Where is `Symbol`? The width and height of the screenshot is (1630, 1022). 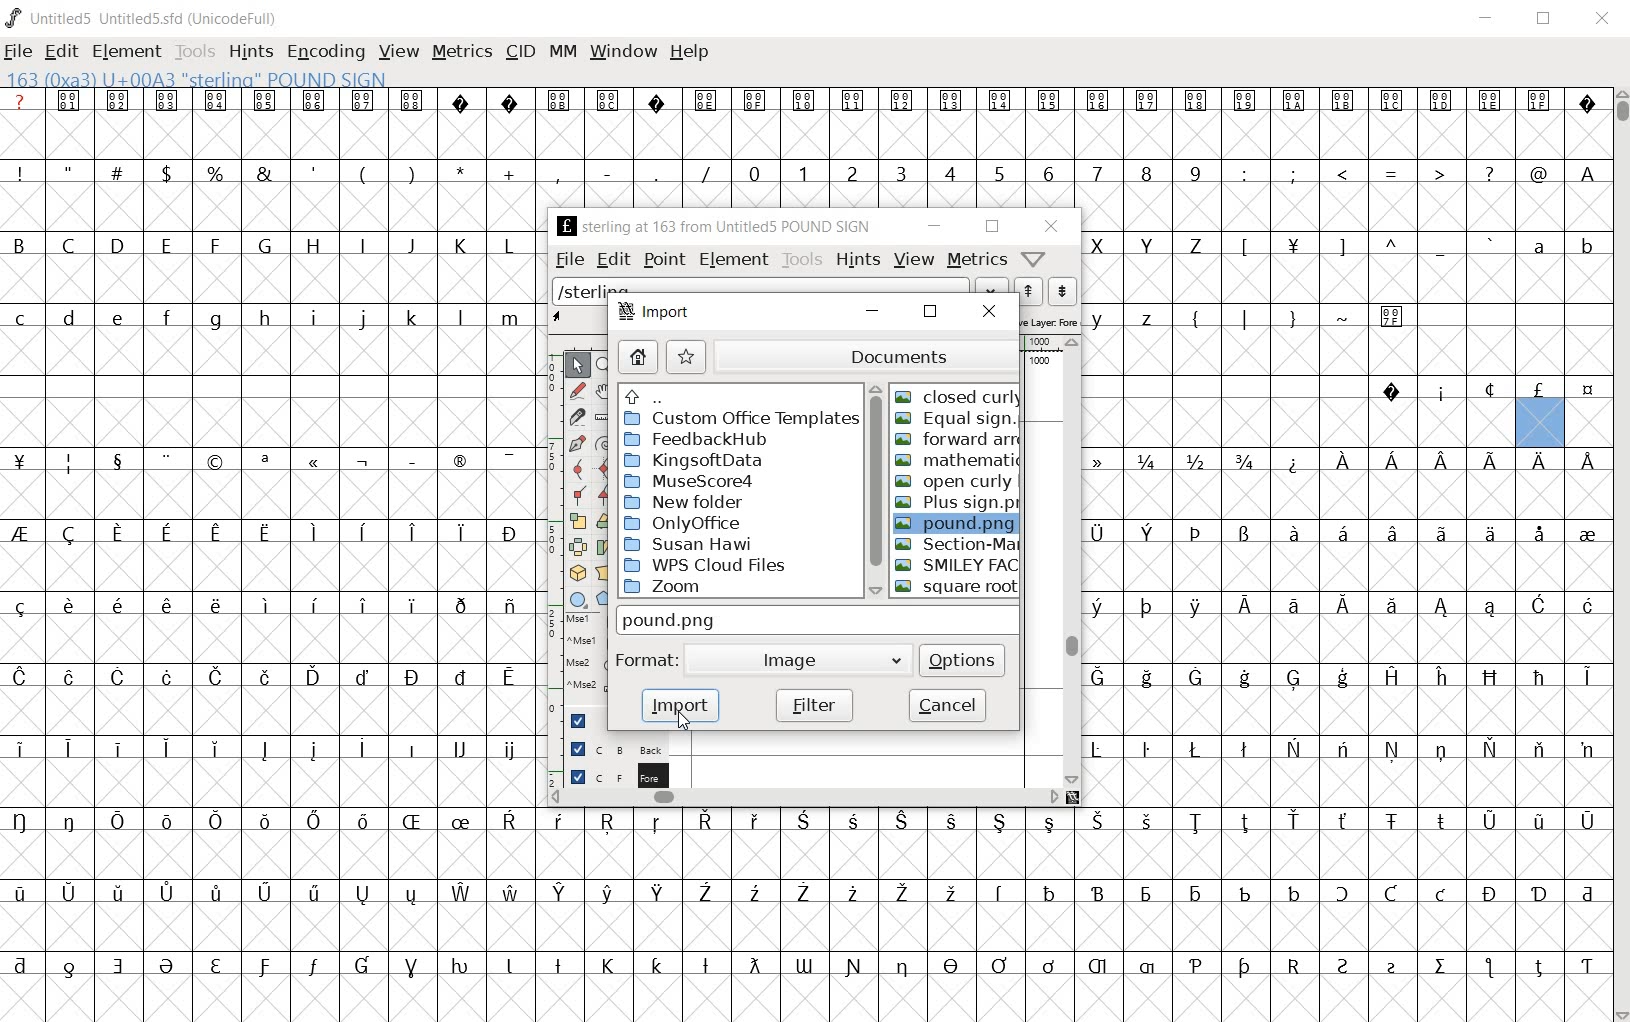 Symbol is located at coordinates (1491, 748).